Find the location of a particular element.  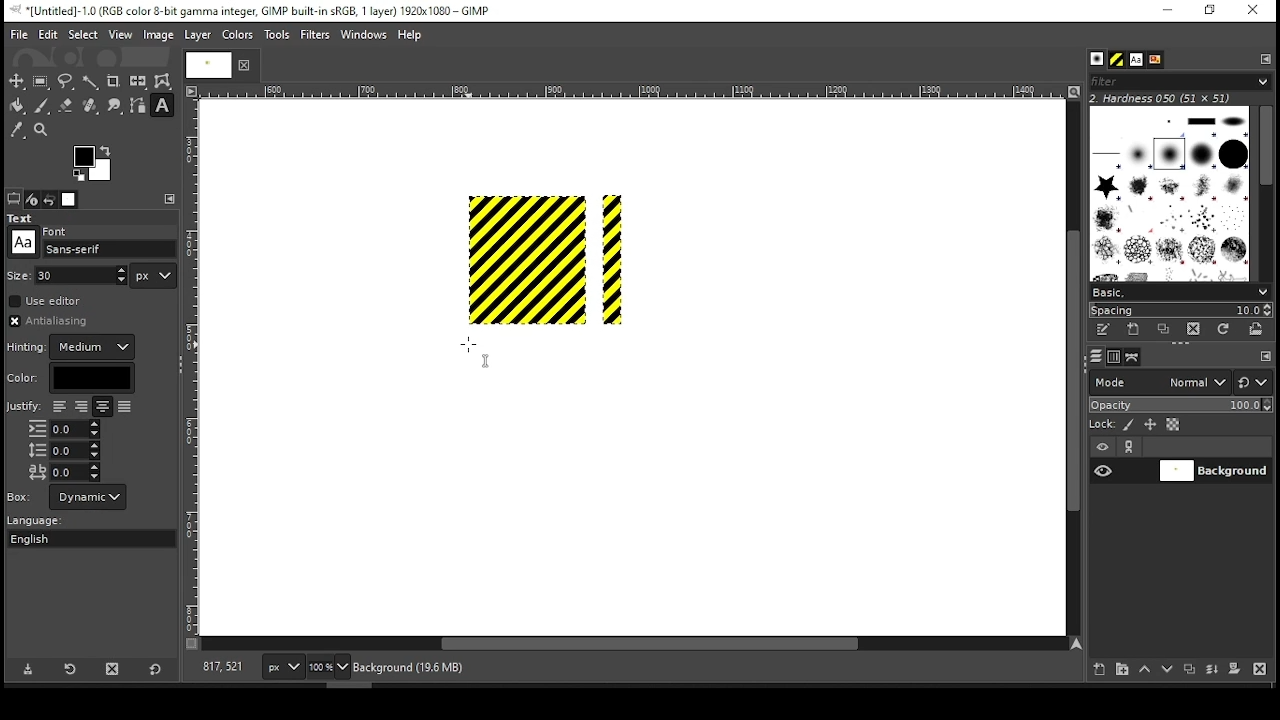

818,363 is located at coordinates (221, 667).